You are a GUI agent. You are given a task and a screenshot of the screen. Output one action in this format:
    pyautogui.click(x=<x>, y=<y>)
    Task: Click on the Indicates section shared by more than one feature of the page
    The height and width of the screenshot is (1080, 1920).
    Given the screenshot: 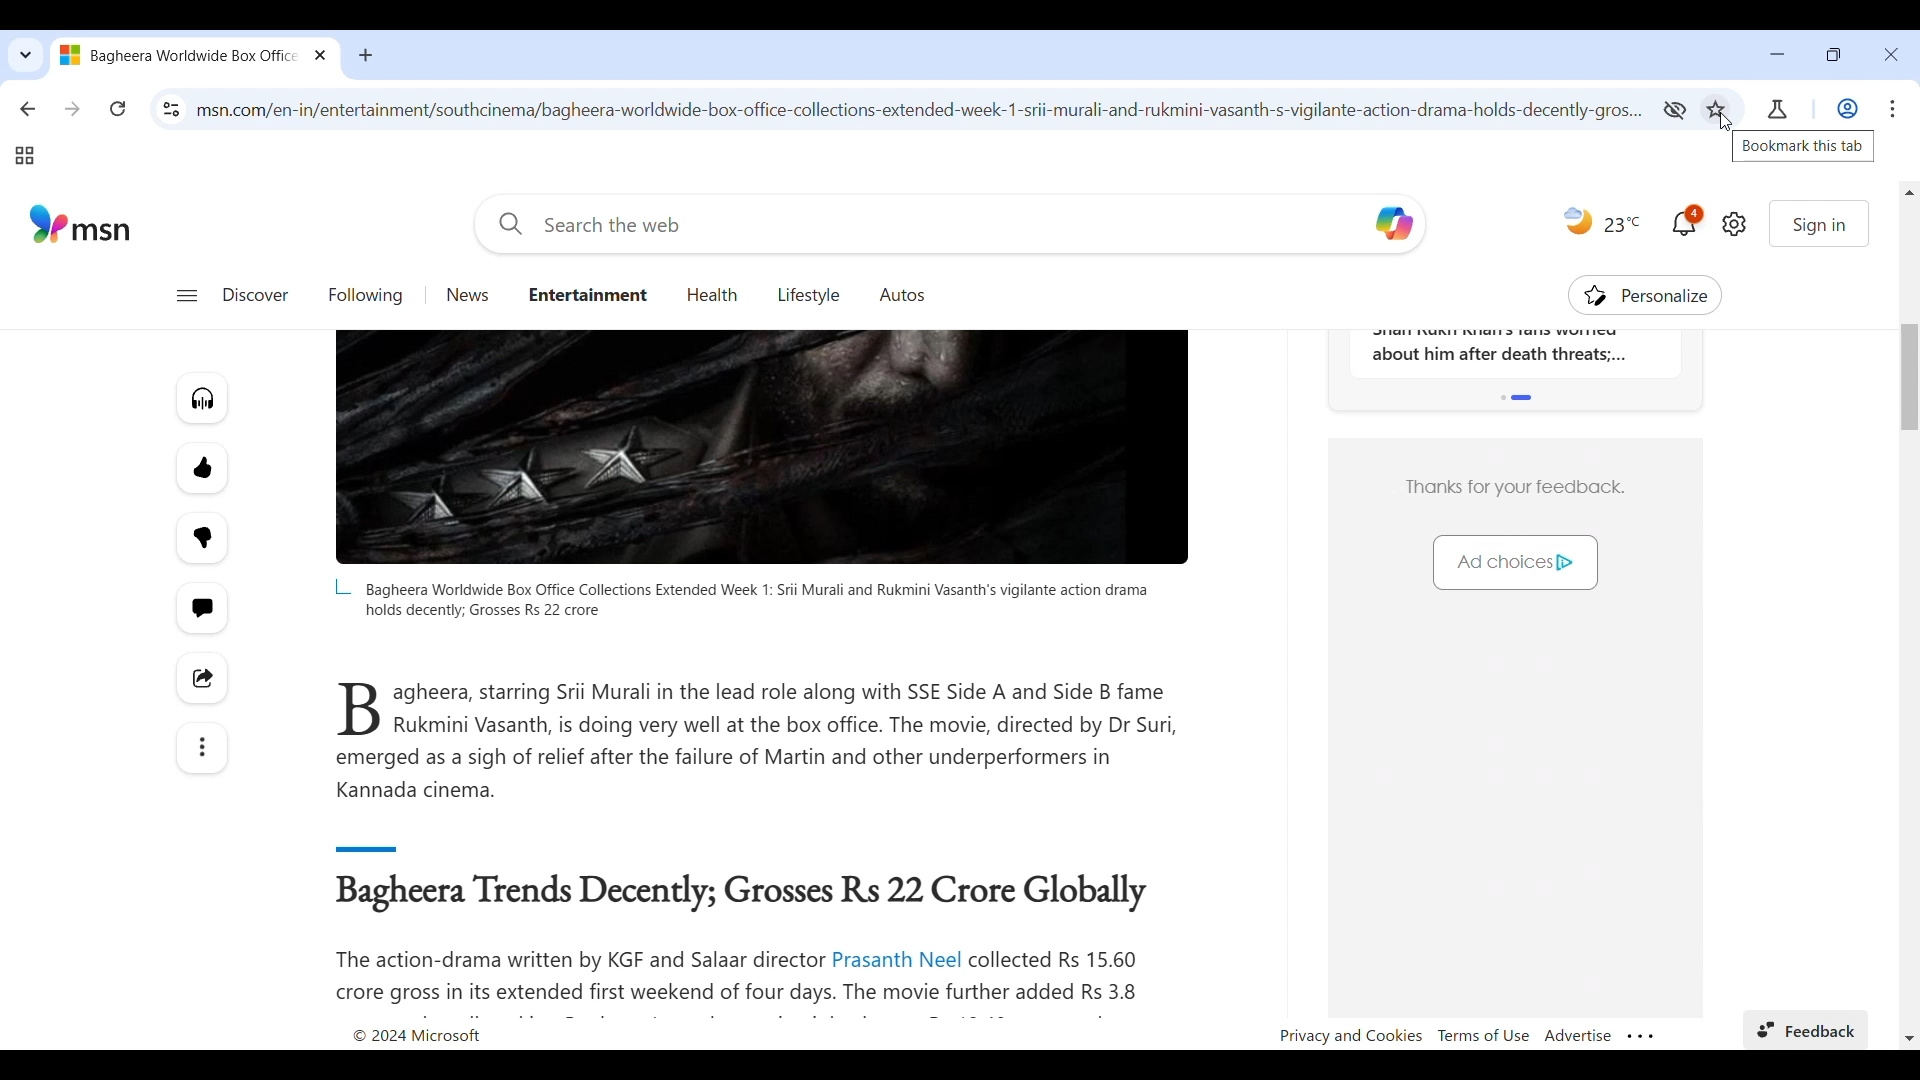 What is the action you would take?
    pyautogui.click(x=1518, y=397)
    